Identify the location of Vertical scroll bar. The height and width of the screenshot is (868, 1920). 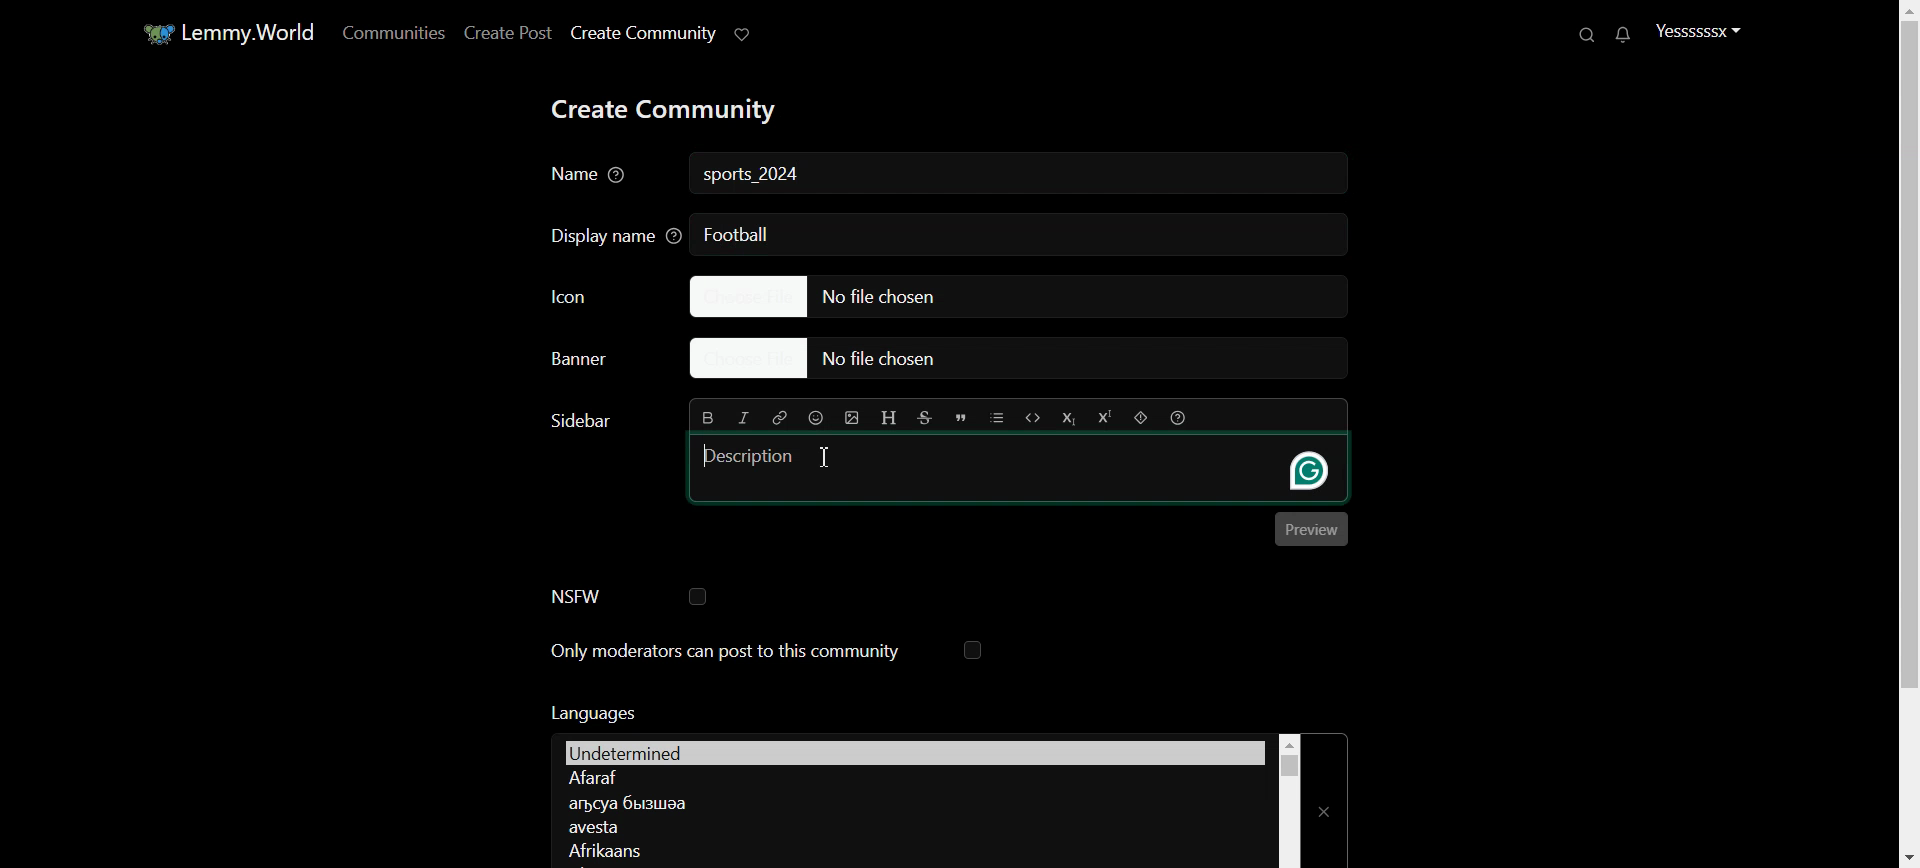
(1289, 800).